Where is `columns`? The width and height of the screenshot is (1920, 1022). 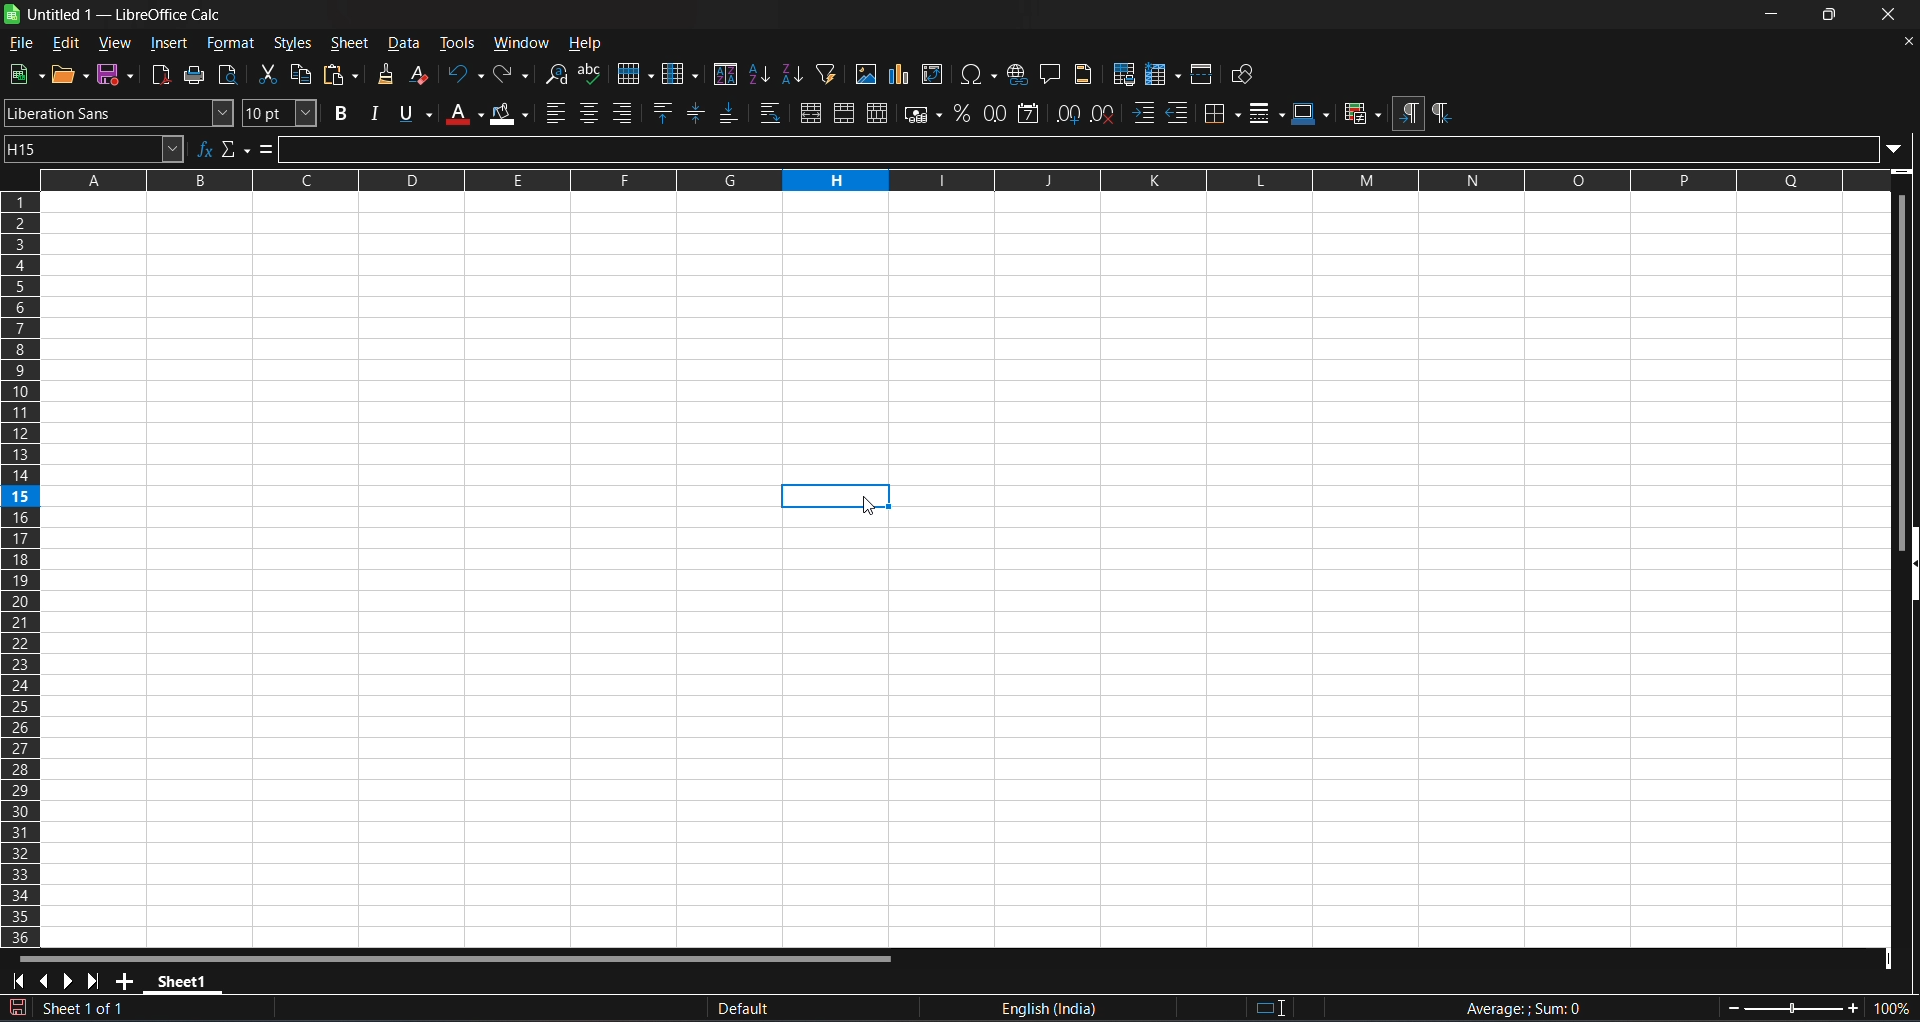 columns is located at coordinates (23, 579).